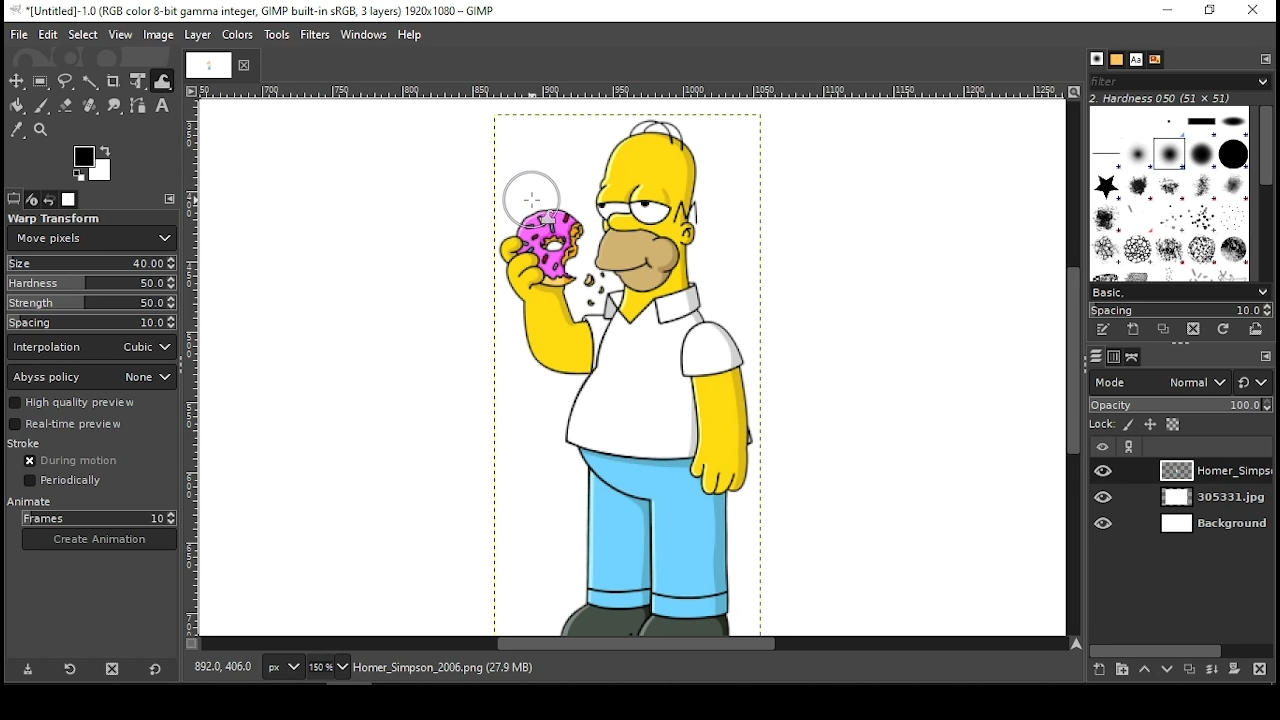 This screenshot has width=1280, height=720. I want to click on zoom level, so click(328, 669).